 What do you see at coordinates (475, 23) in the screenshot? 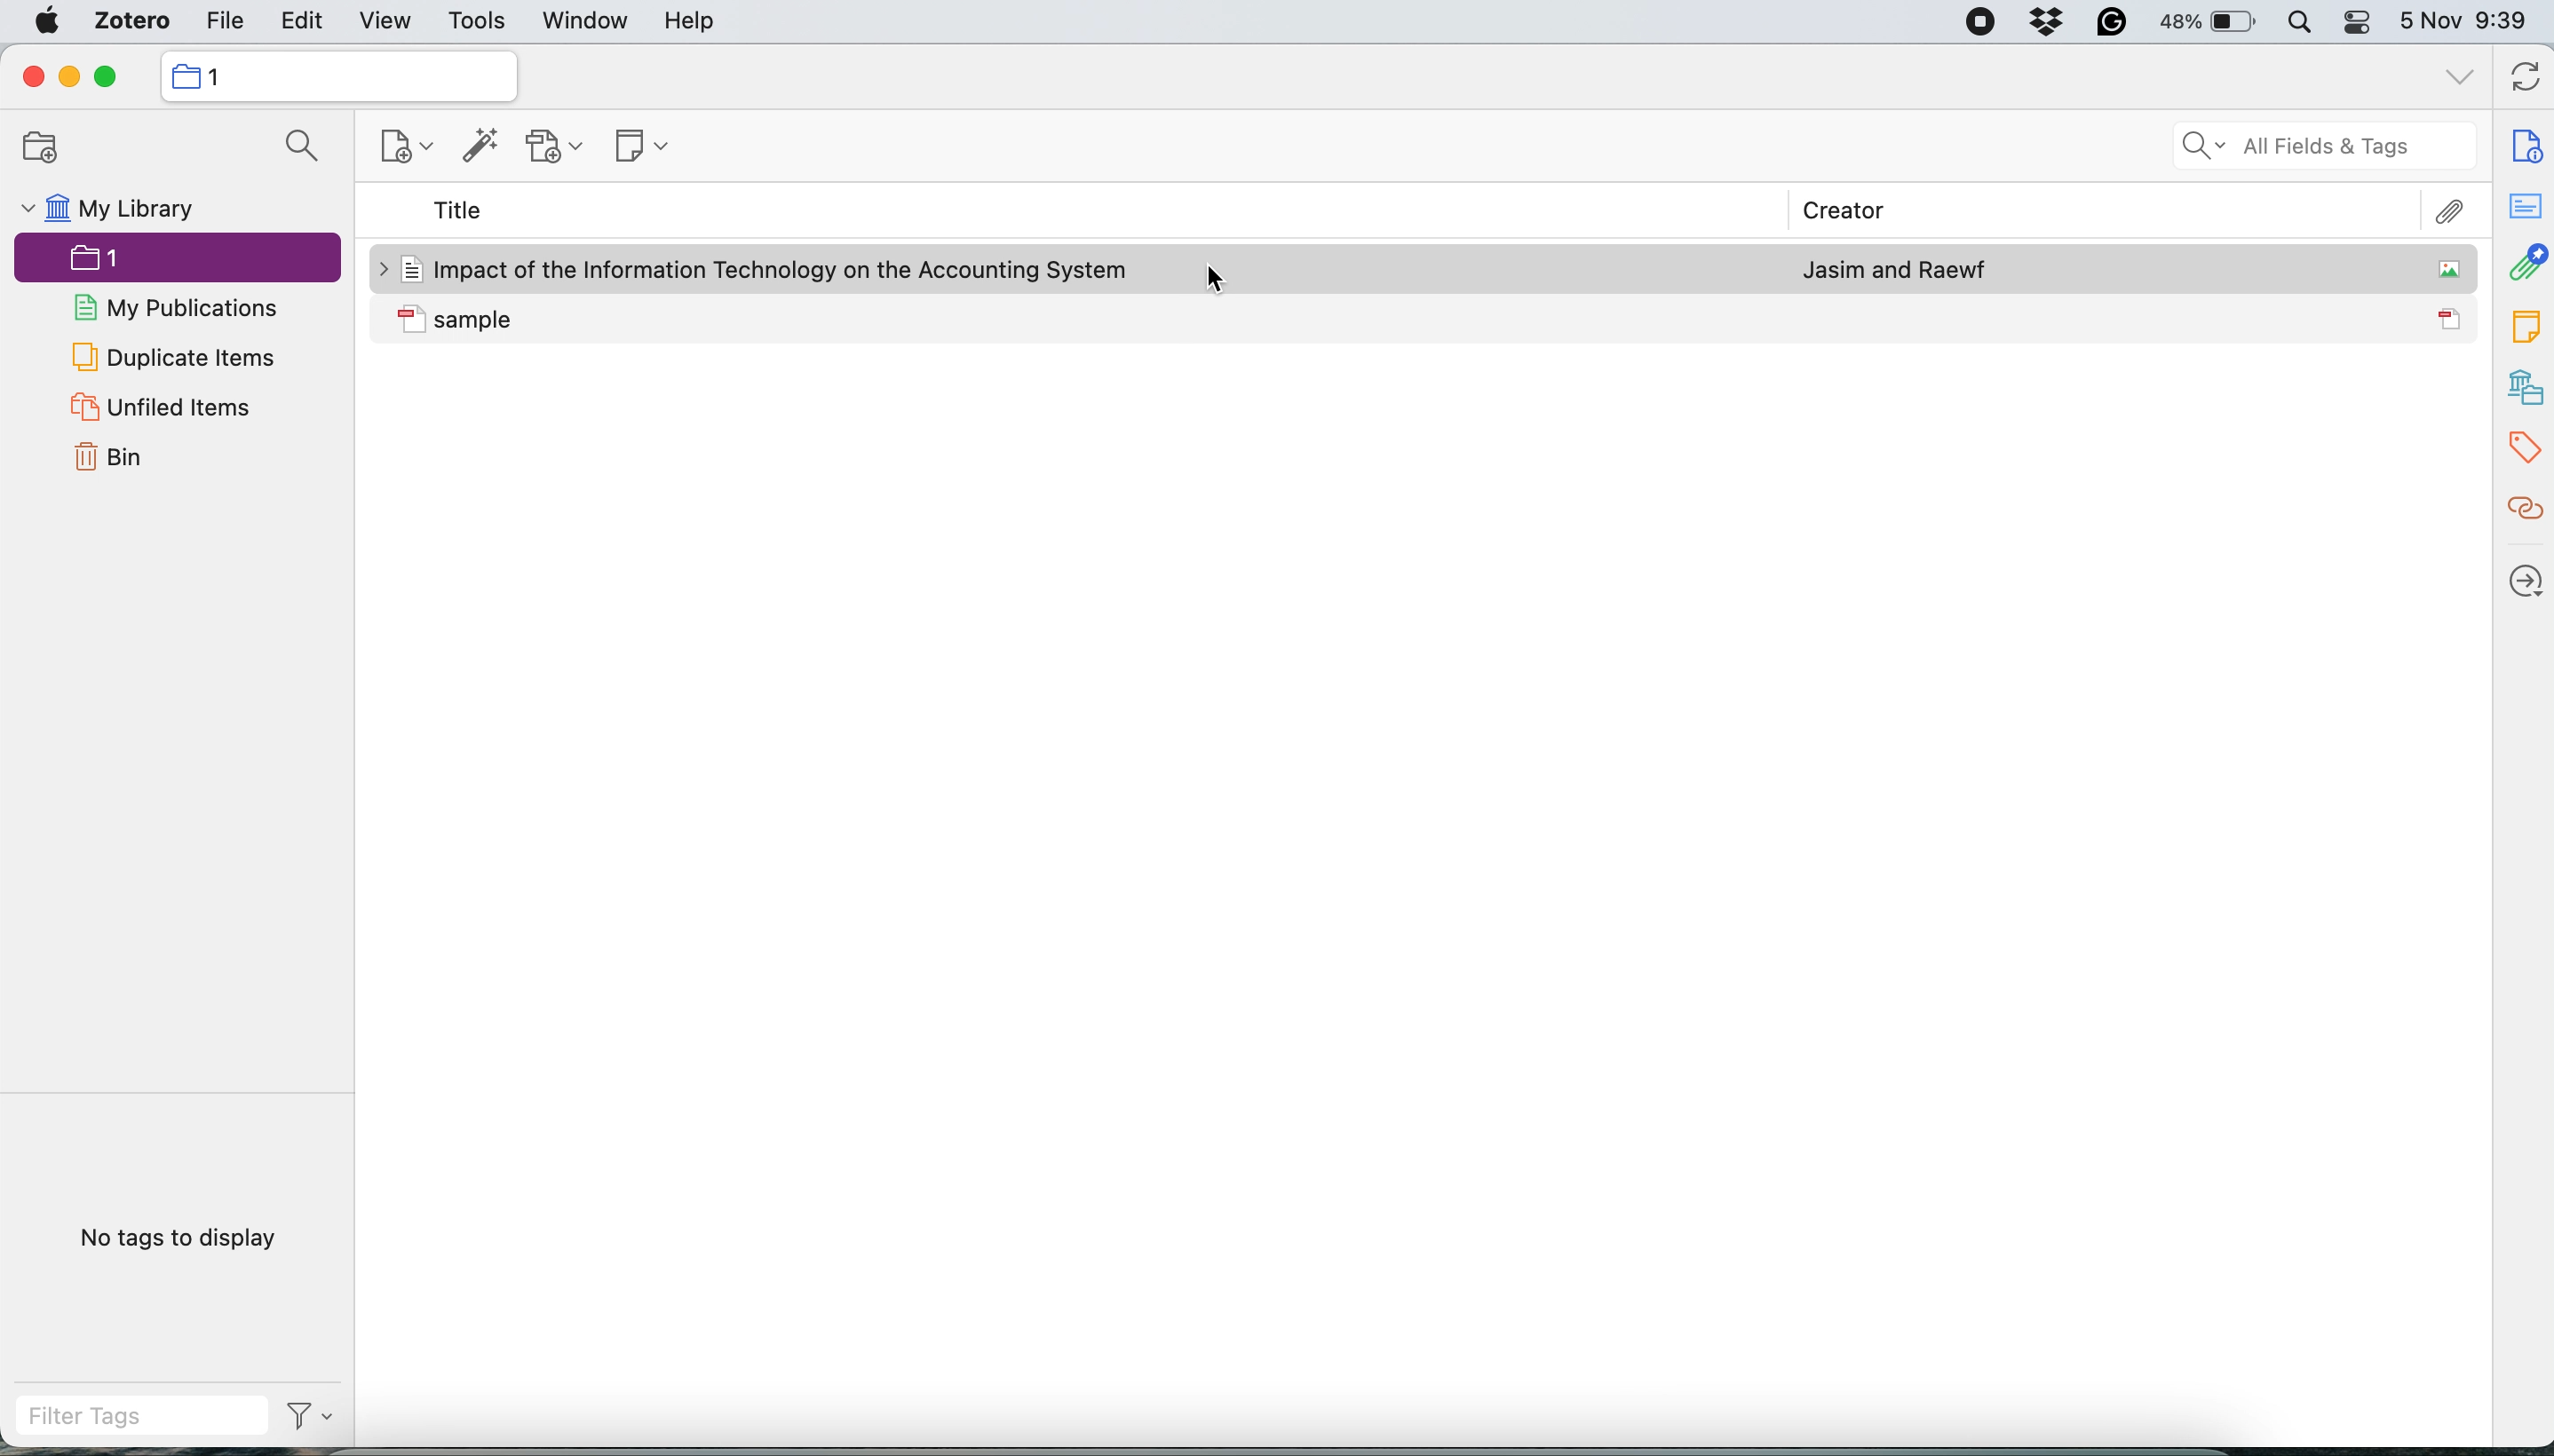
I see `tools` at bounding box center [475, 23].